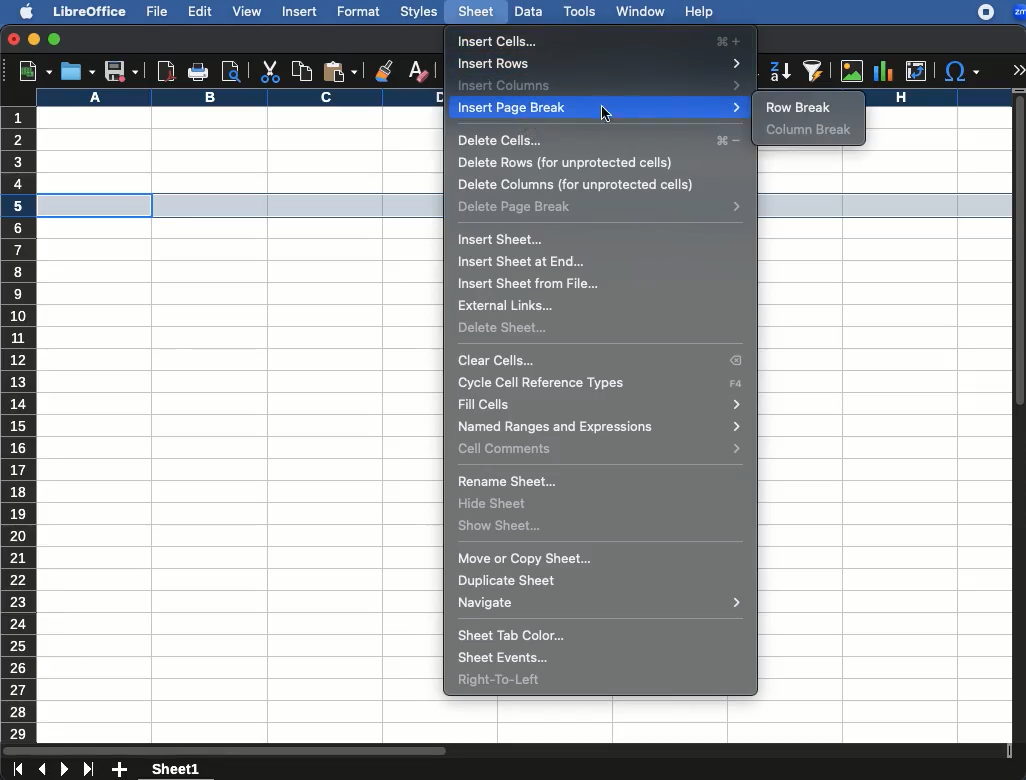 This screenshot has height=780, width=1026. What do you see at coordinates (17, 768) in the screenshot?
I see `first sheet` at bounding box center [17, 768].